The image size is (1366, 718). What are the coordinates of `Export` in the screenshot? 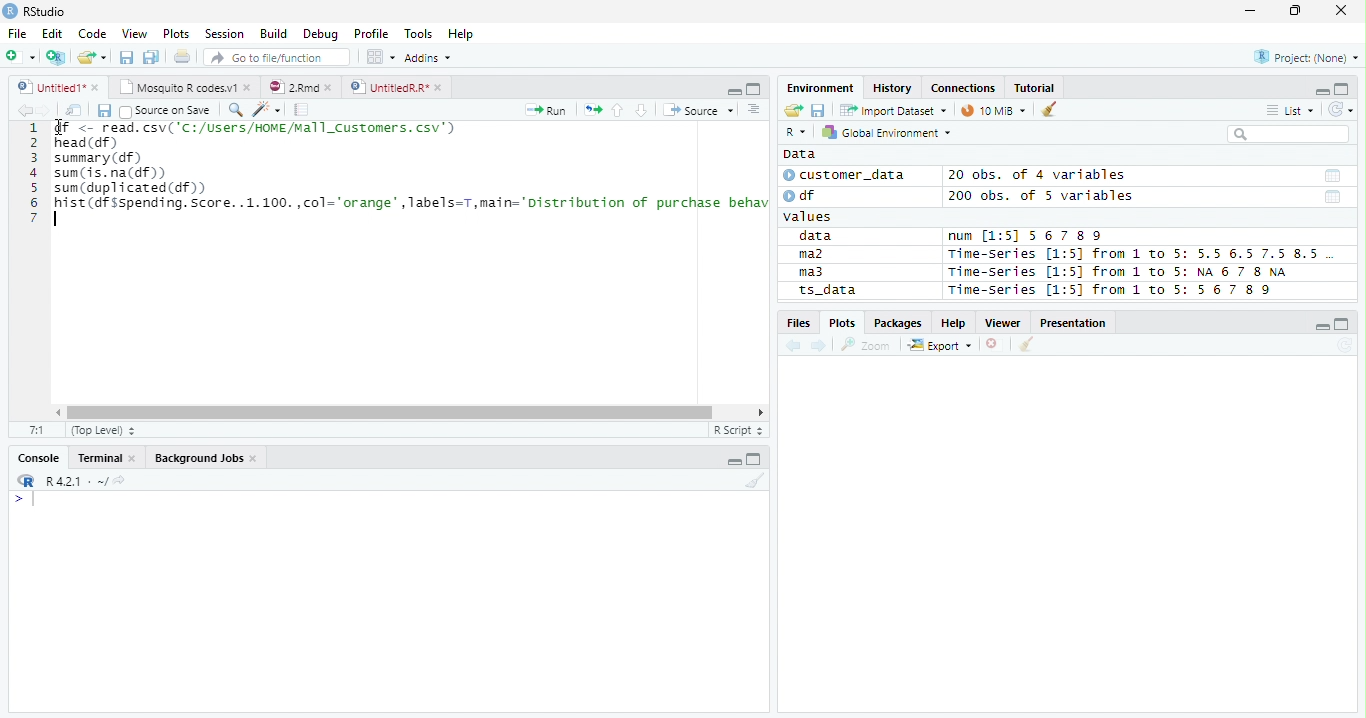 It's located at (940, 346).